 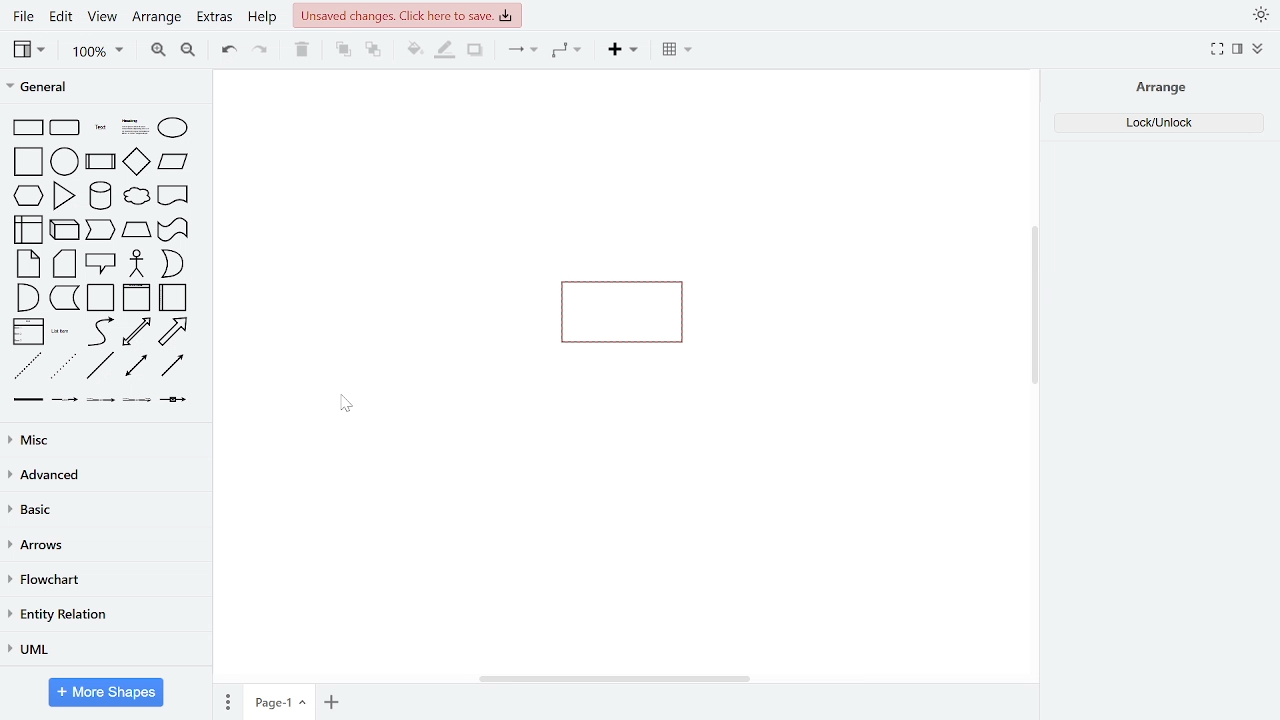 What do you see at coordinates (100, 332) in the screenshot?
I see `curve` at bounding box center [100, 332].